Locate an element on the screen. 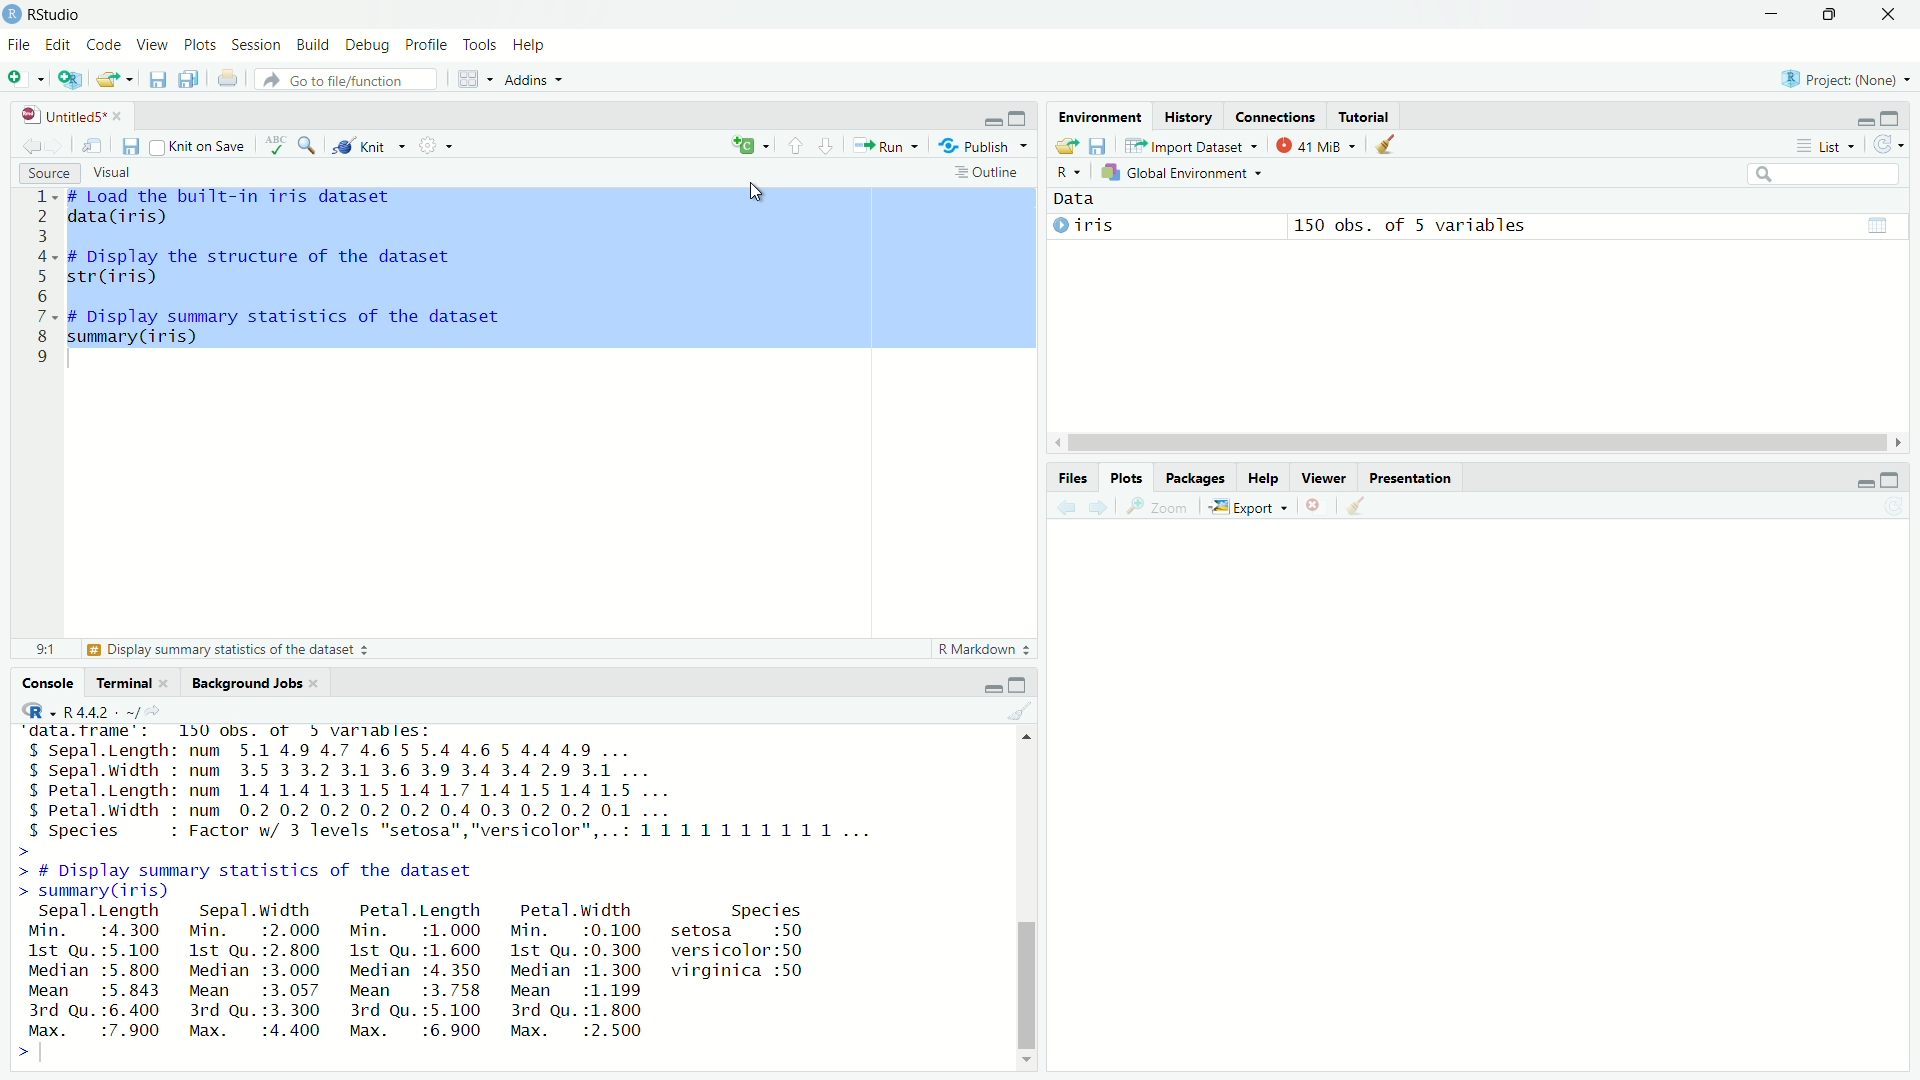  Scroll bar is located at coordinates (1030, 903).